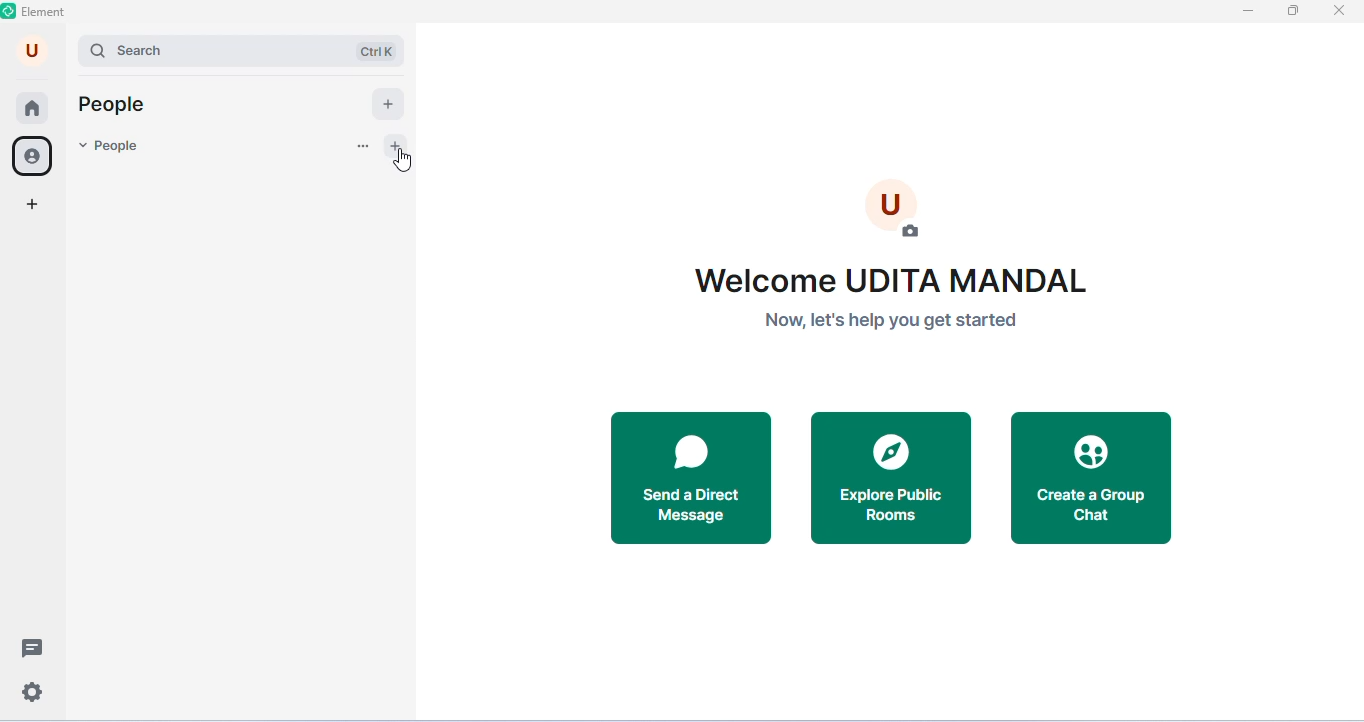 The height and width of the screenshot is (722, 1364). What do you see at coordinates (361, 147) in the screenshot?
I see `list options` at bounding box center [361, 147].